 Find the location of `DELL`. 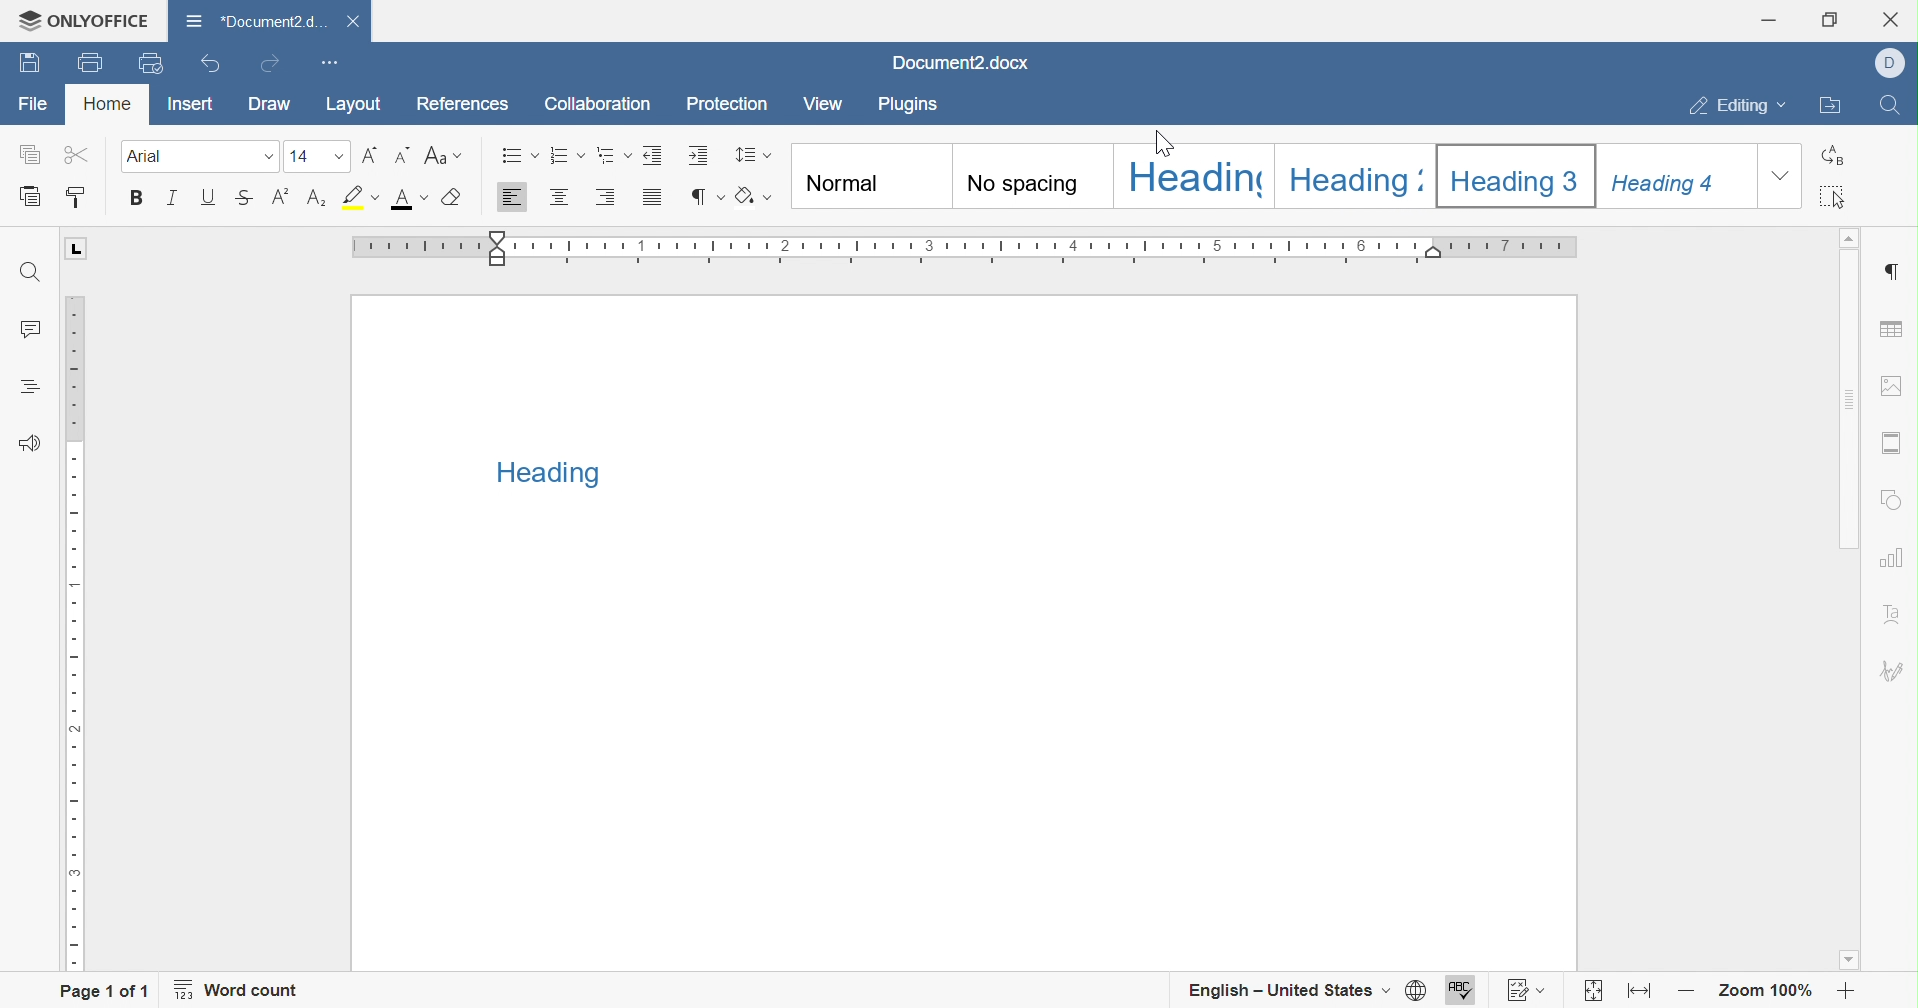

DELL is located at coordinates (1892, 66).